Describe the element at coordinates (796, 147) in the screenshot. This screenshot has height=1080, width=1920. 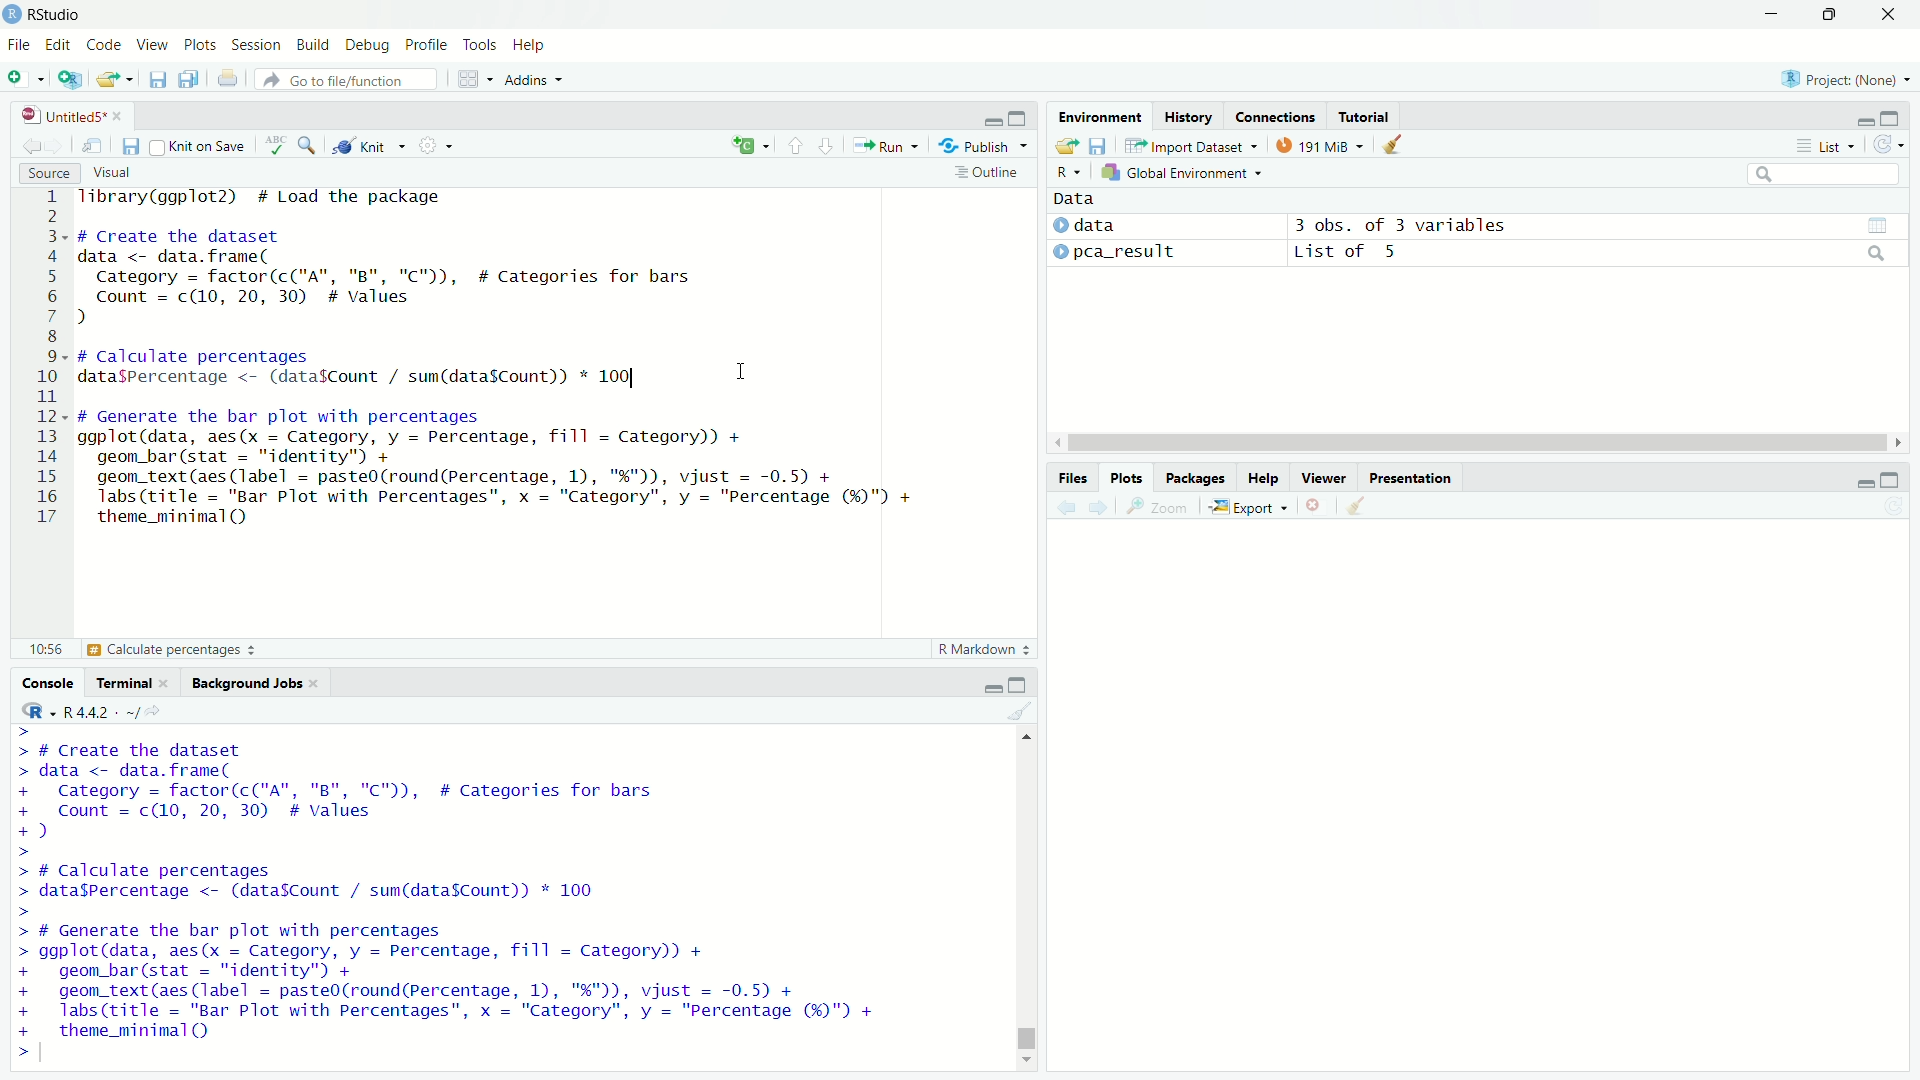
I see `go to previous section ` at that location.